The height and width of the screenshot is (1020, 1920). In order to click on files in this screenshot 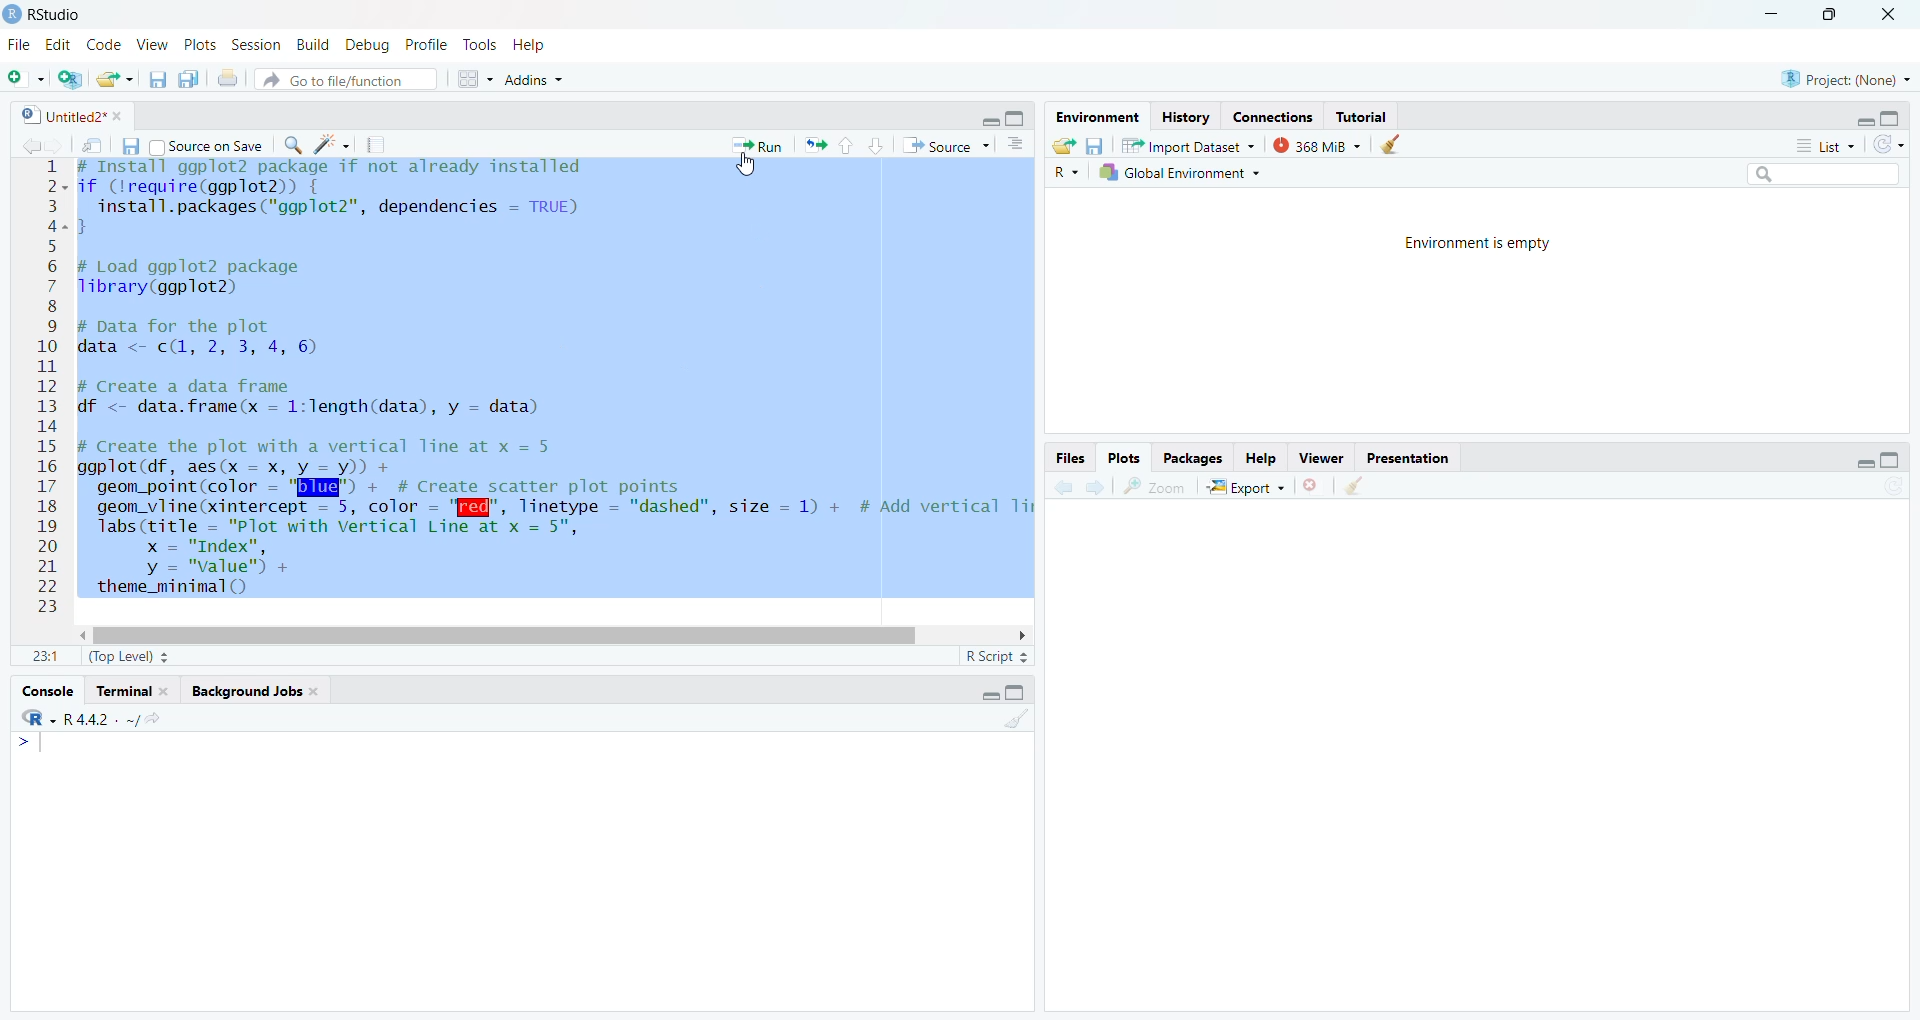, I will do `click(134, 146)`.